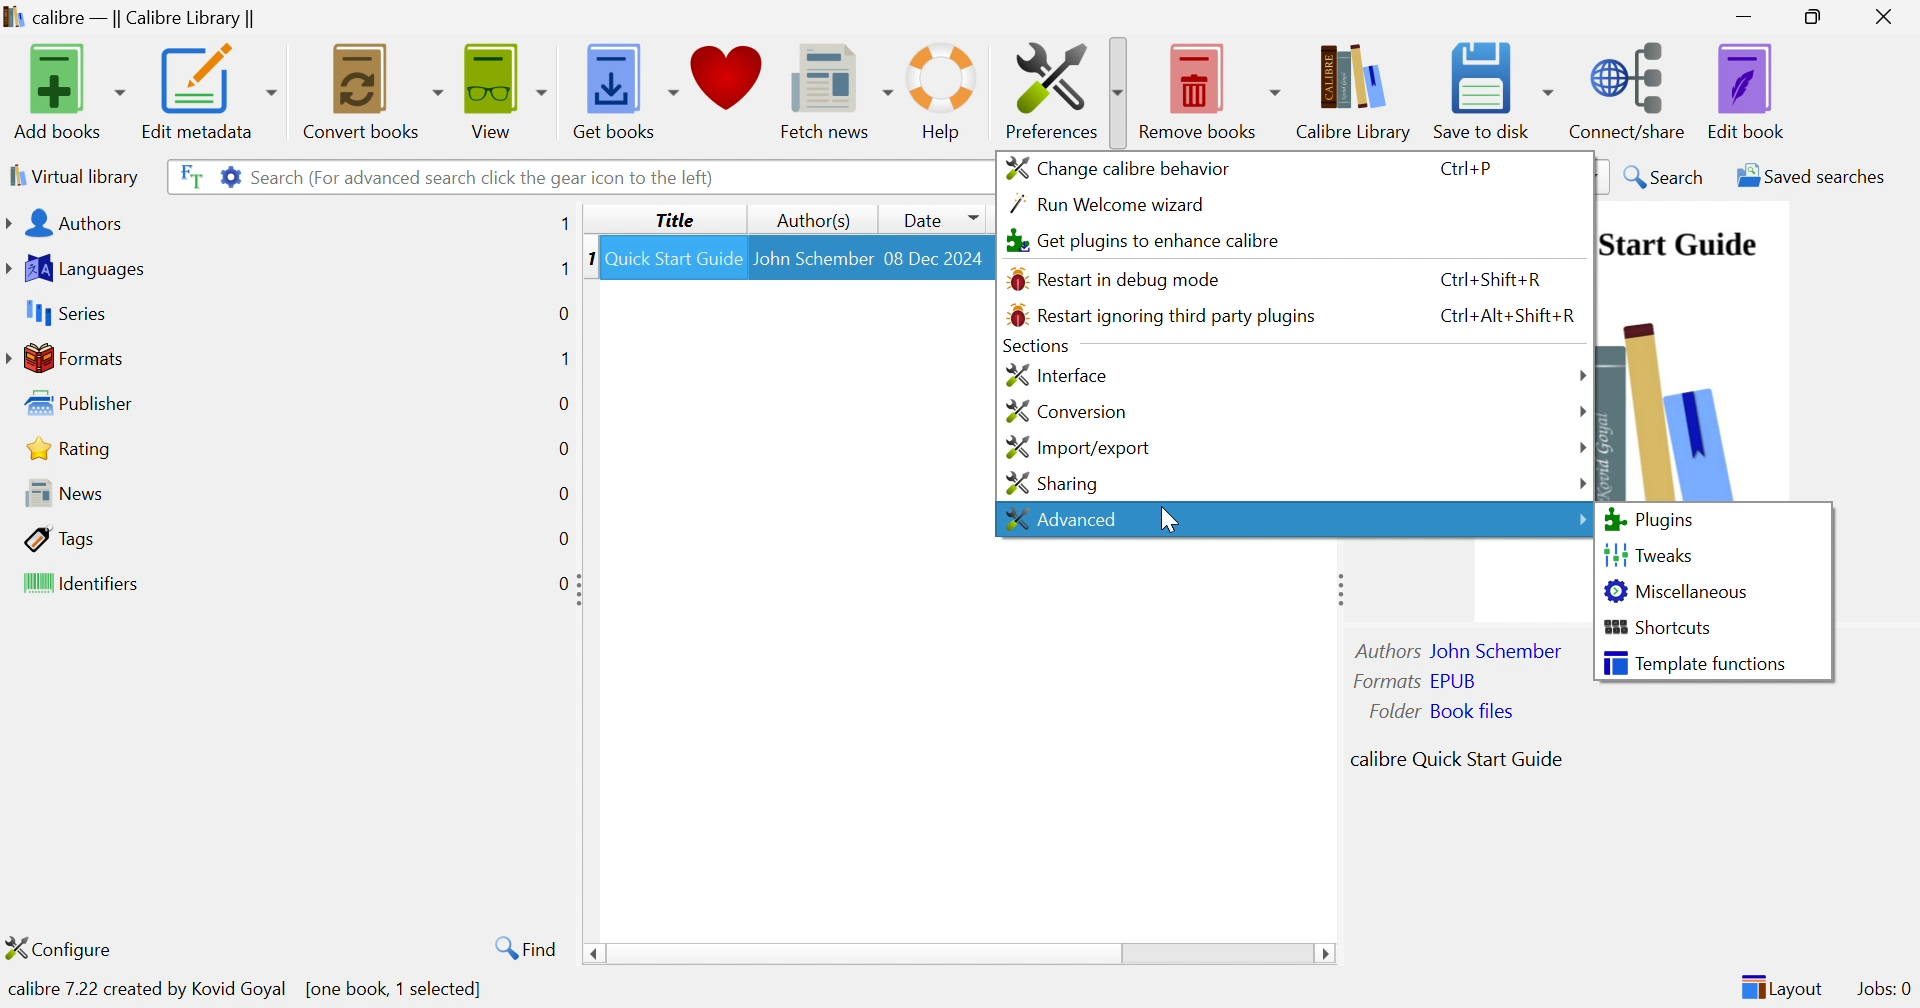 This screenshot has width=1920, height=1008. What do you see at coordinates (1483, 279) in the screenshot?
I see `Ctrl+Shift+R` at bounding box center [1483, 279].